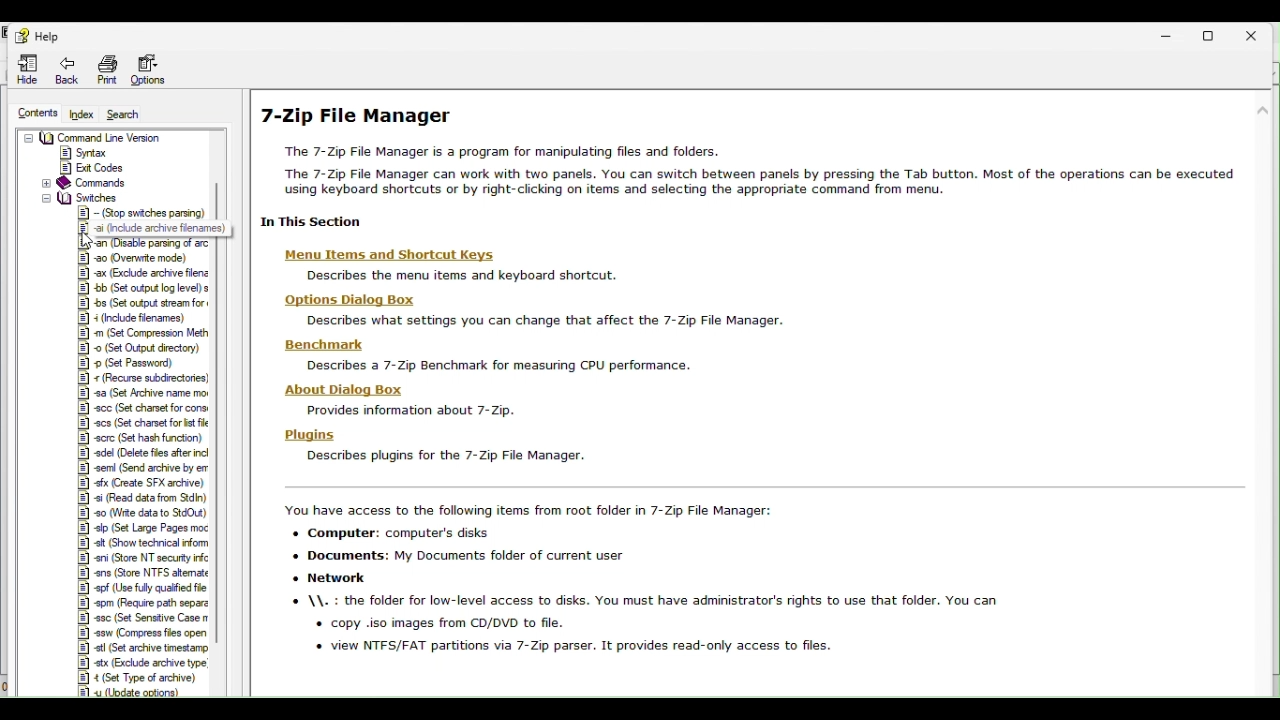 The image size is (1280, 720). I want to click on #1 yu (Update options), so click(129, 692).